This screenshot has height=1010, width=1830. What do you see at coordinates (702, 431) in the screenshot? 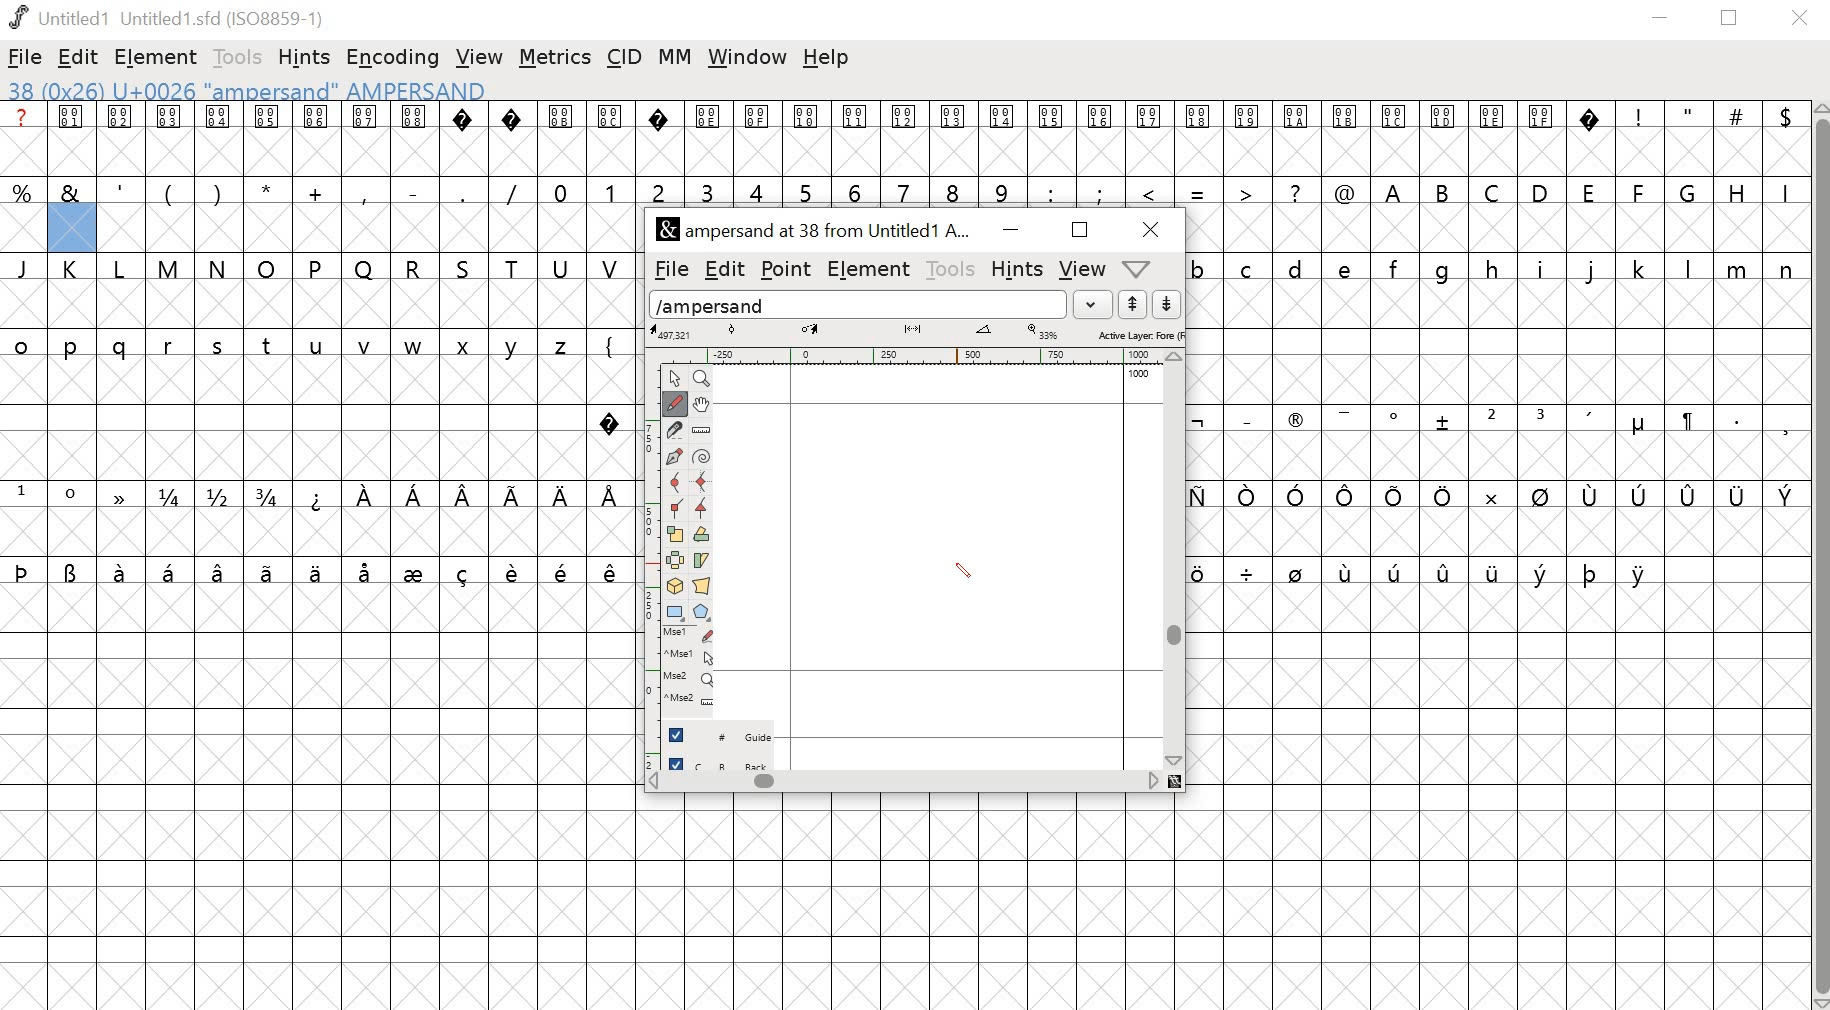
I see `measure distance, angle between  two points` at bounding box center [702, 431].